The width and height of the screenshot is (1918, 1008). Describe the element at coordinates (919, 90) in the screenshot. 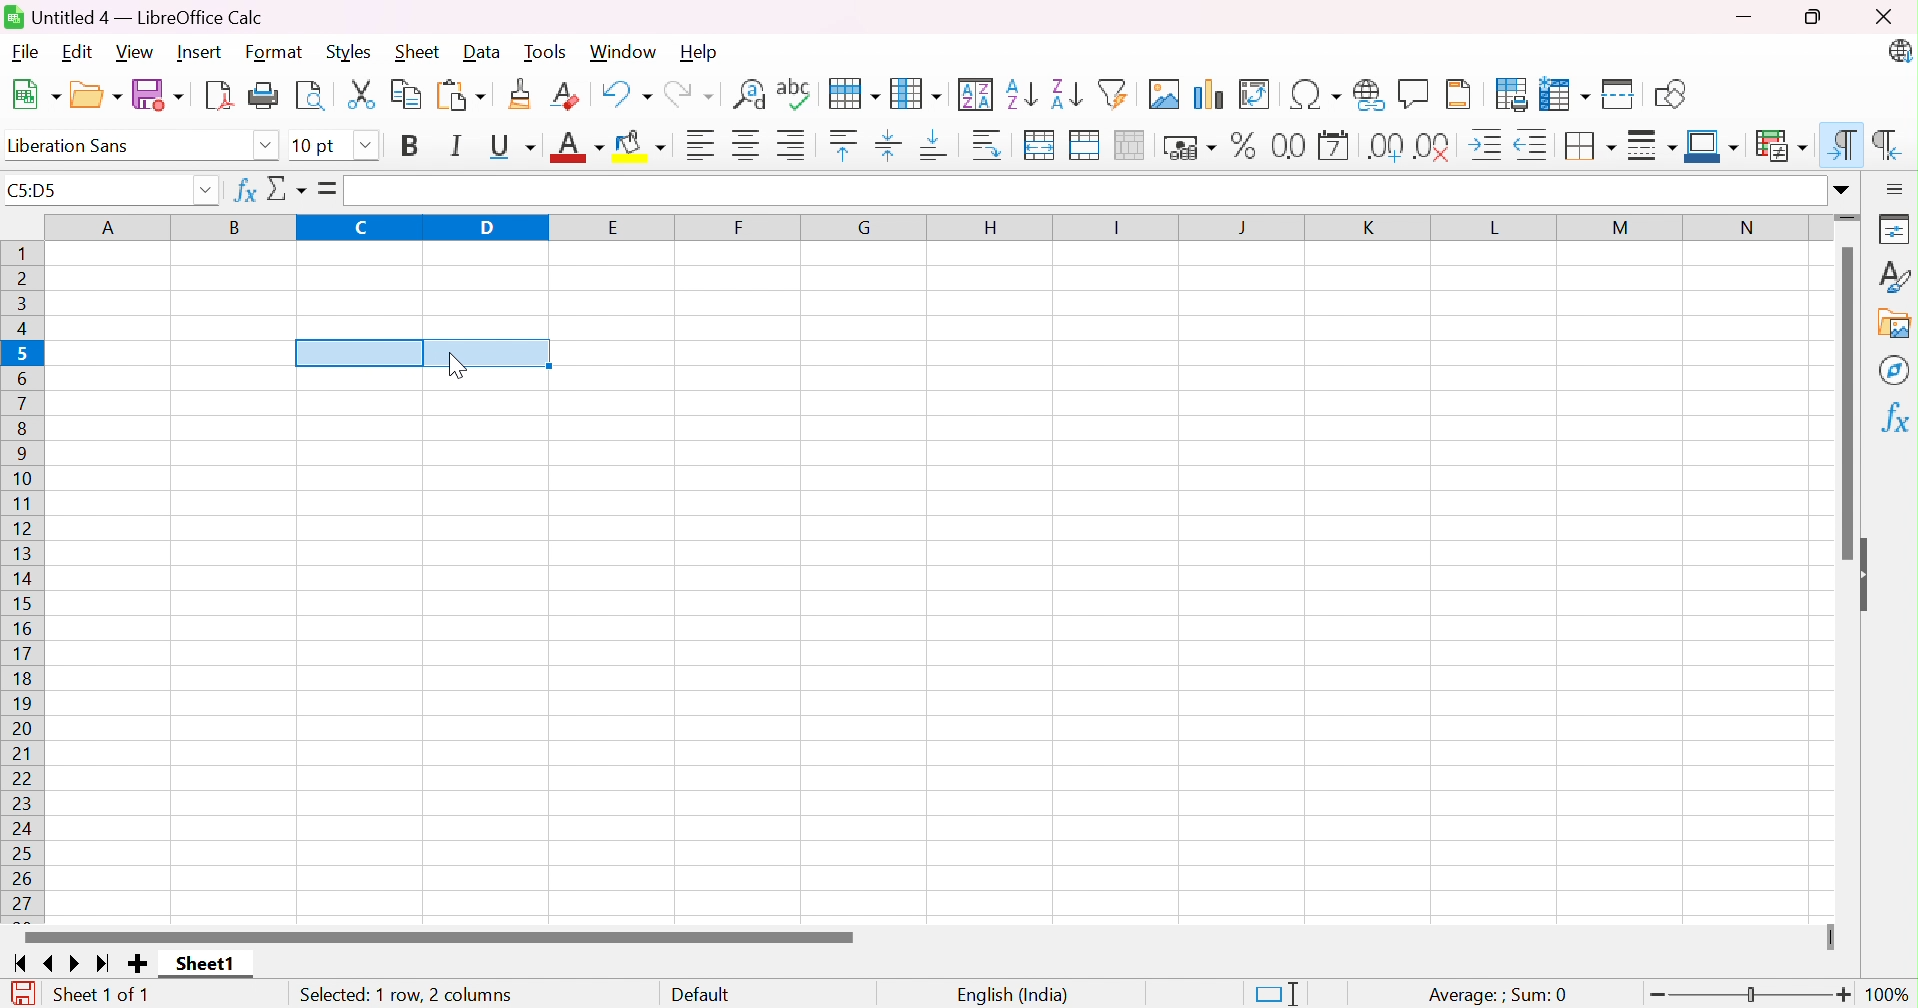

I see `Column` at that location.